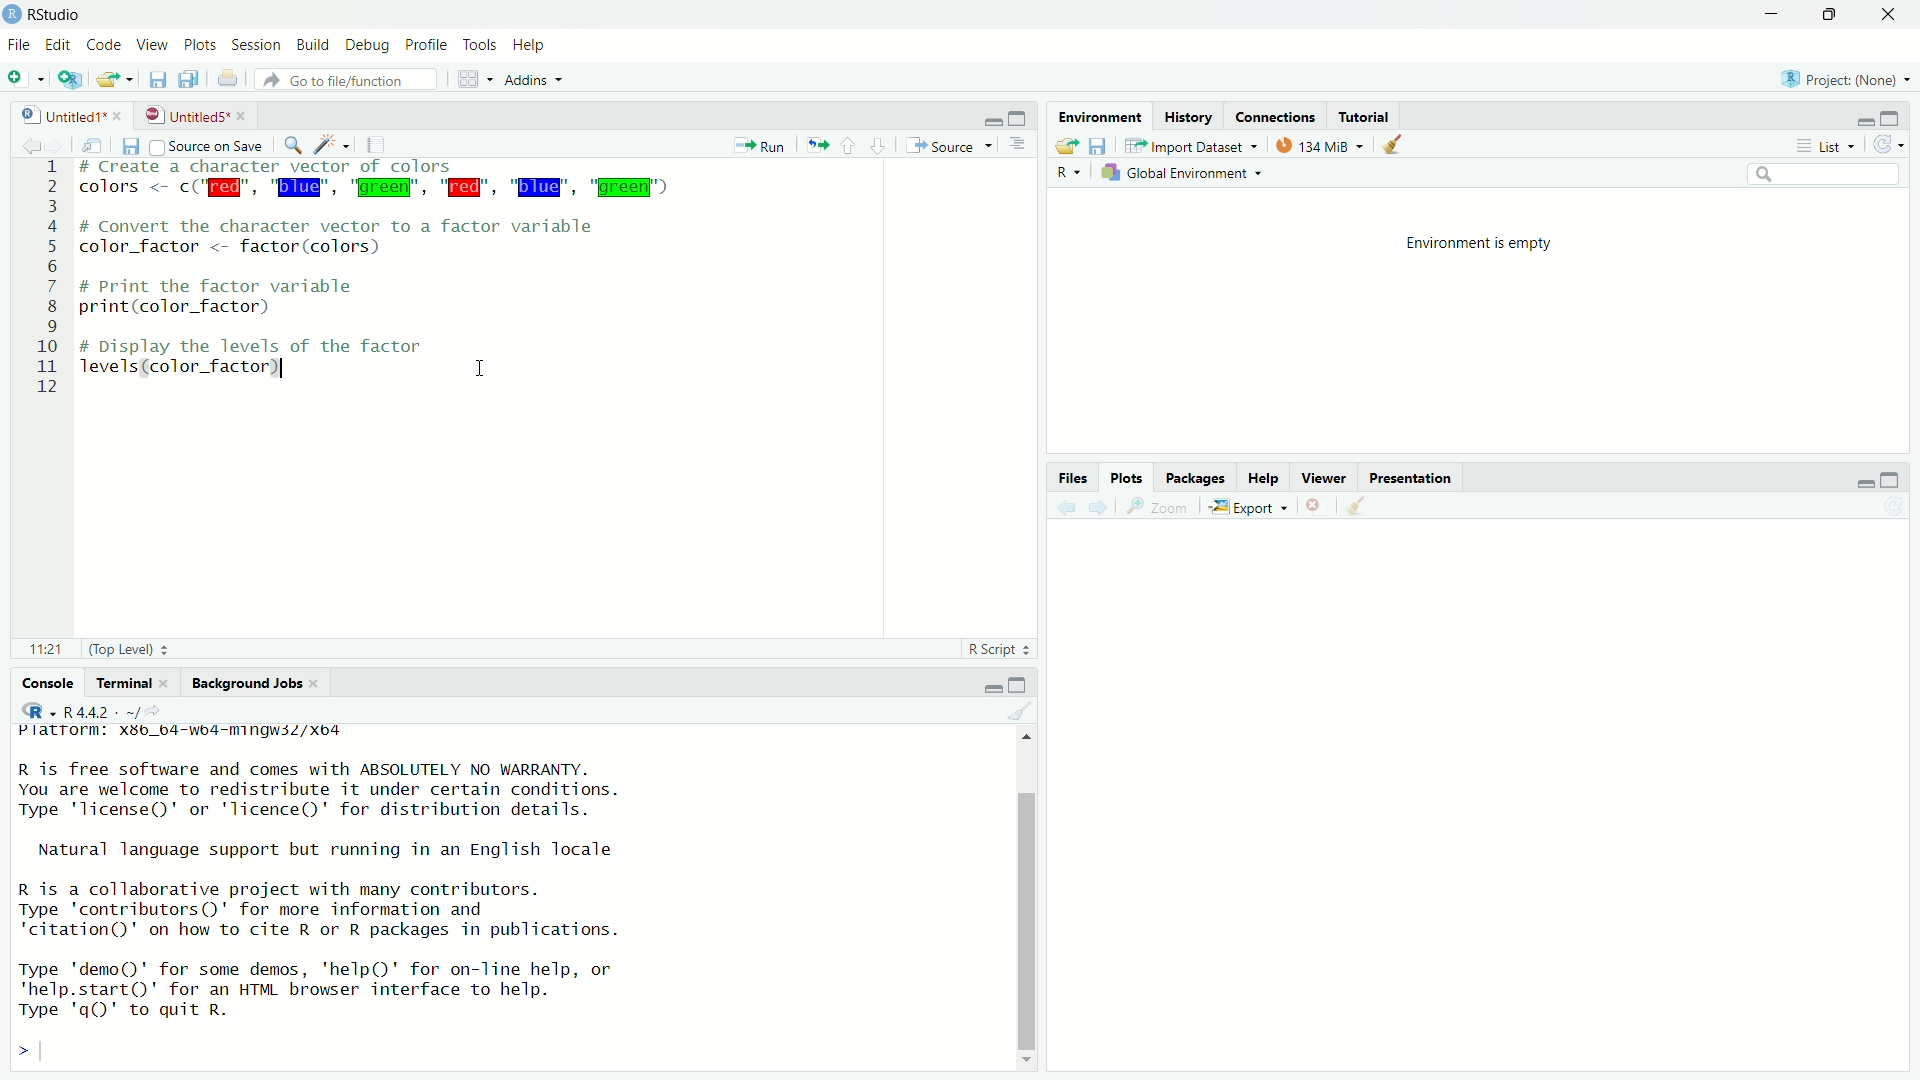  What do you see at coordinates (1021, 682) in the screenshot?
I see `maximize` at bounding box center [1021, 682].